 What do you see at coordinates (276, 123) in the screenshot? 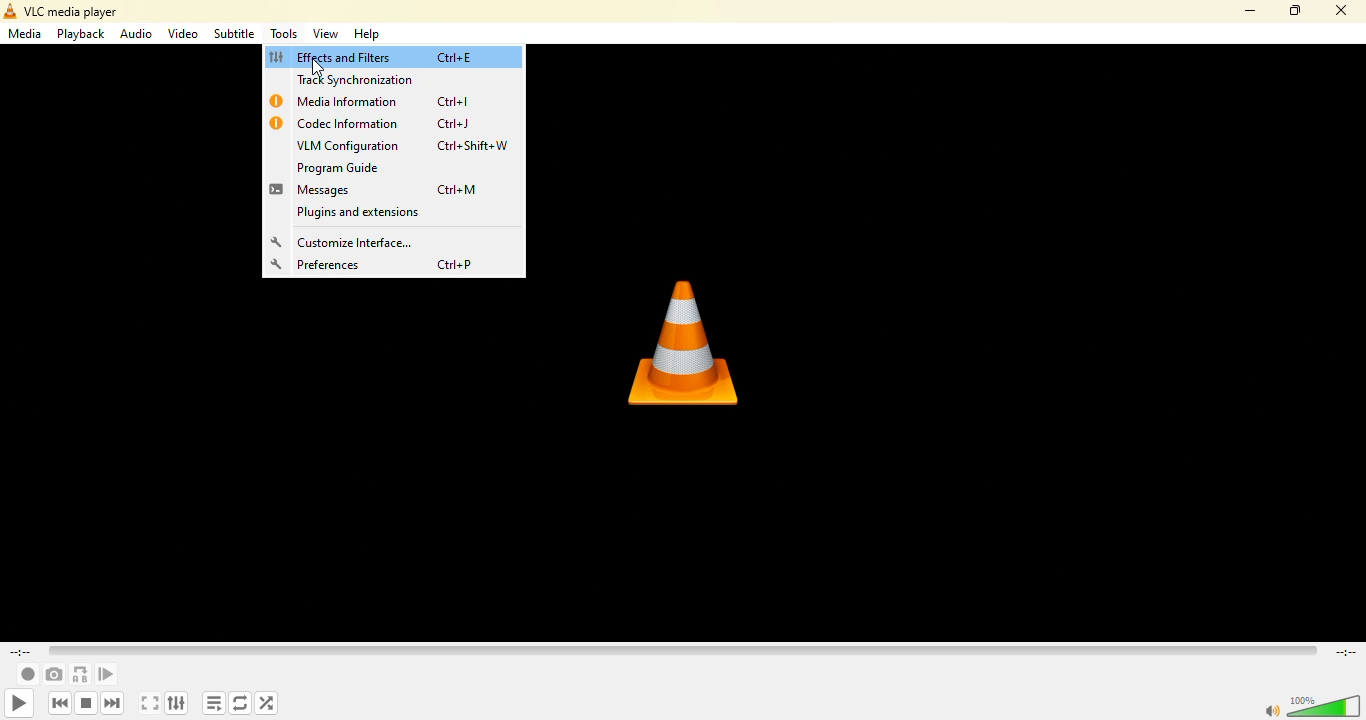
I see `info` at bounding box center [276, 123].